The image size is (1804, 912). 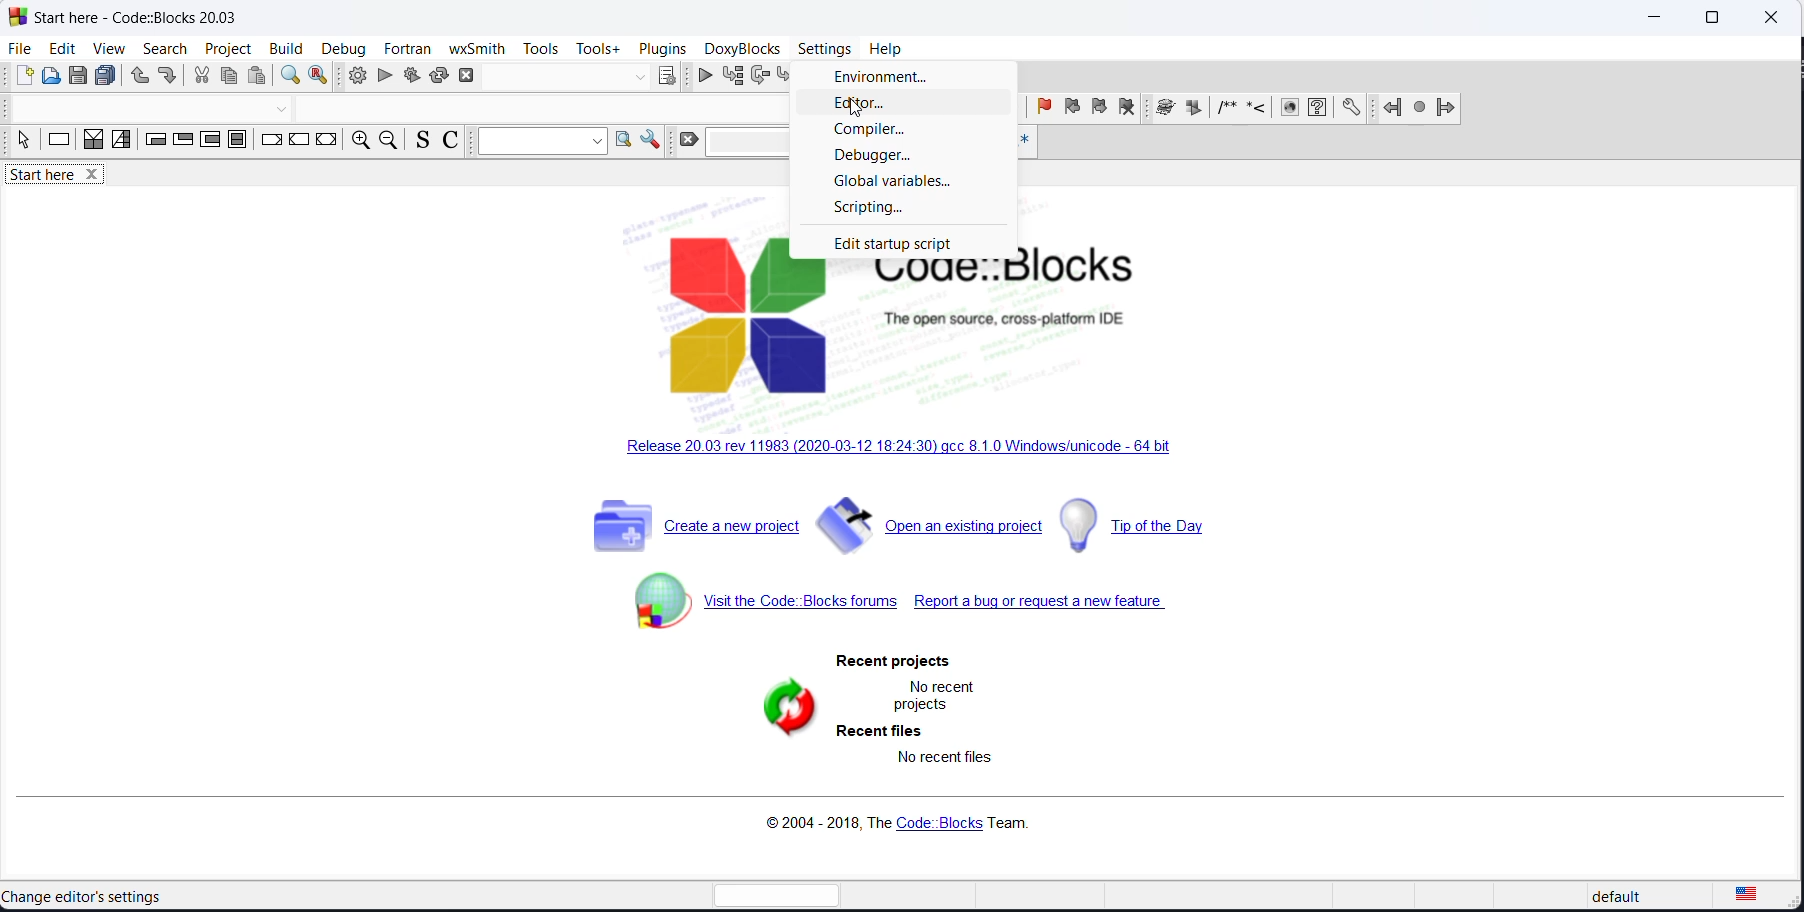 What do you see at coordinates (596, 50) in the screenshot?
I see `tools+` at bounding box center [596, 50].